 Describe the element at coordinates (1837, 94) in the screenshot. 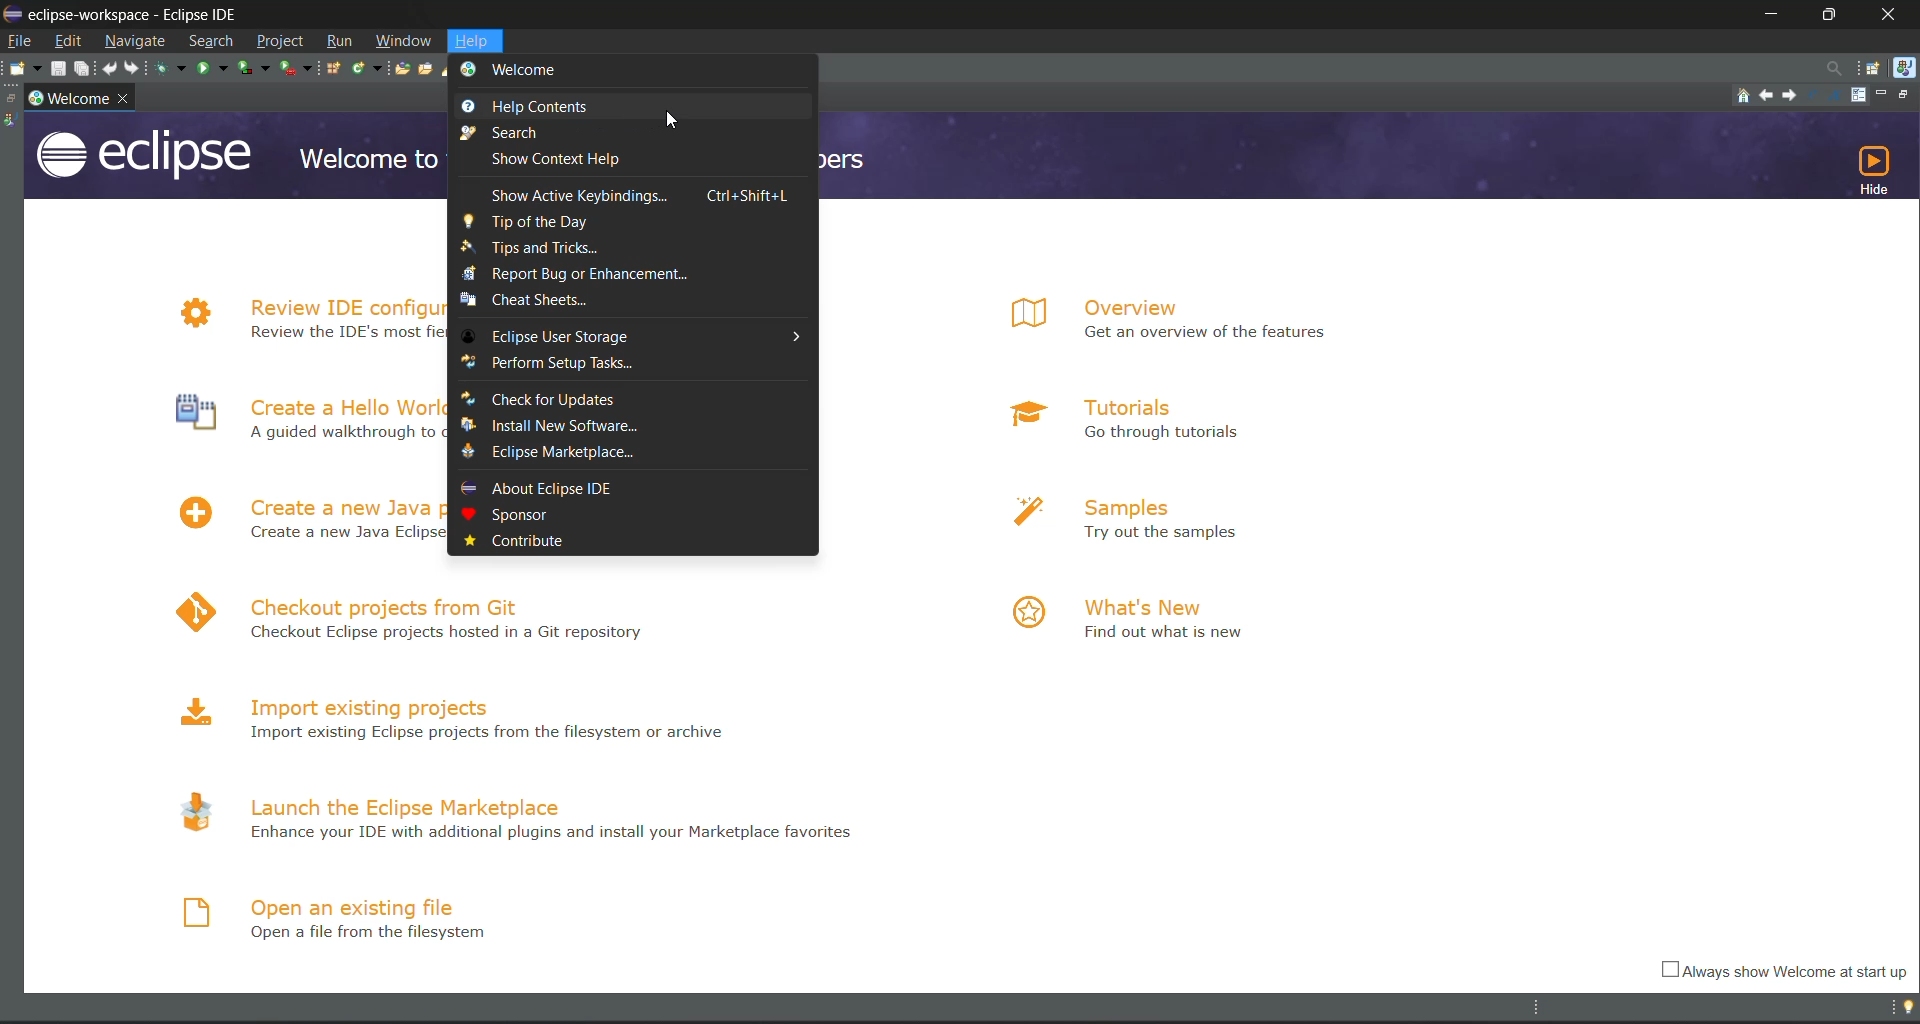

I see `magnify` at that location.